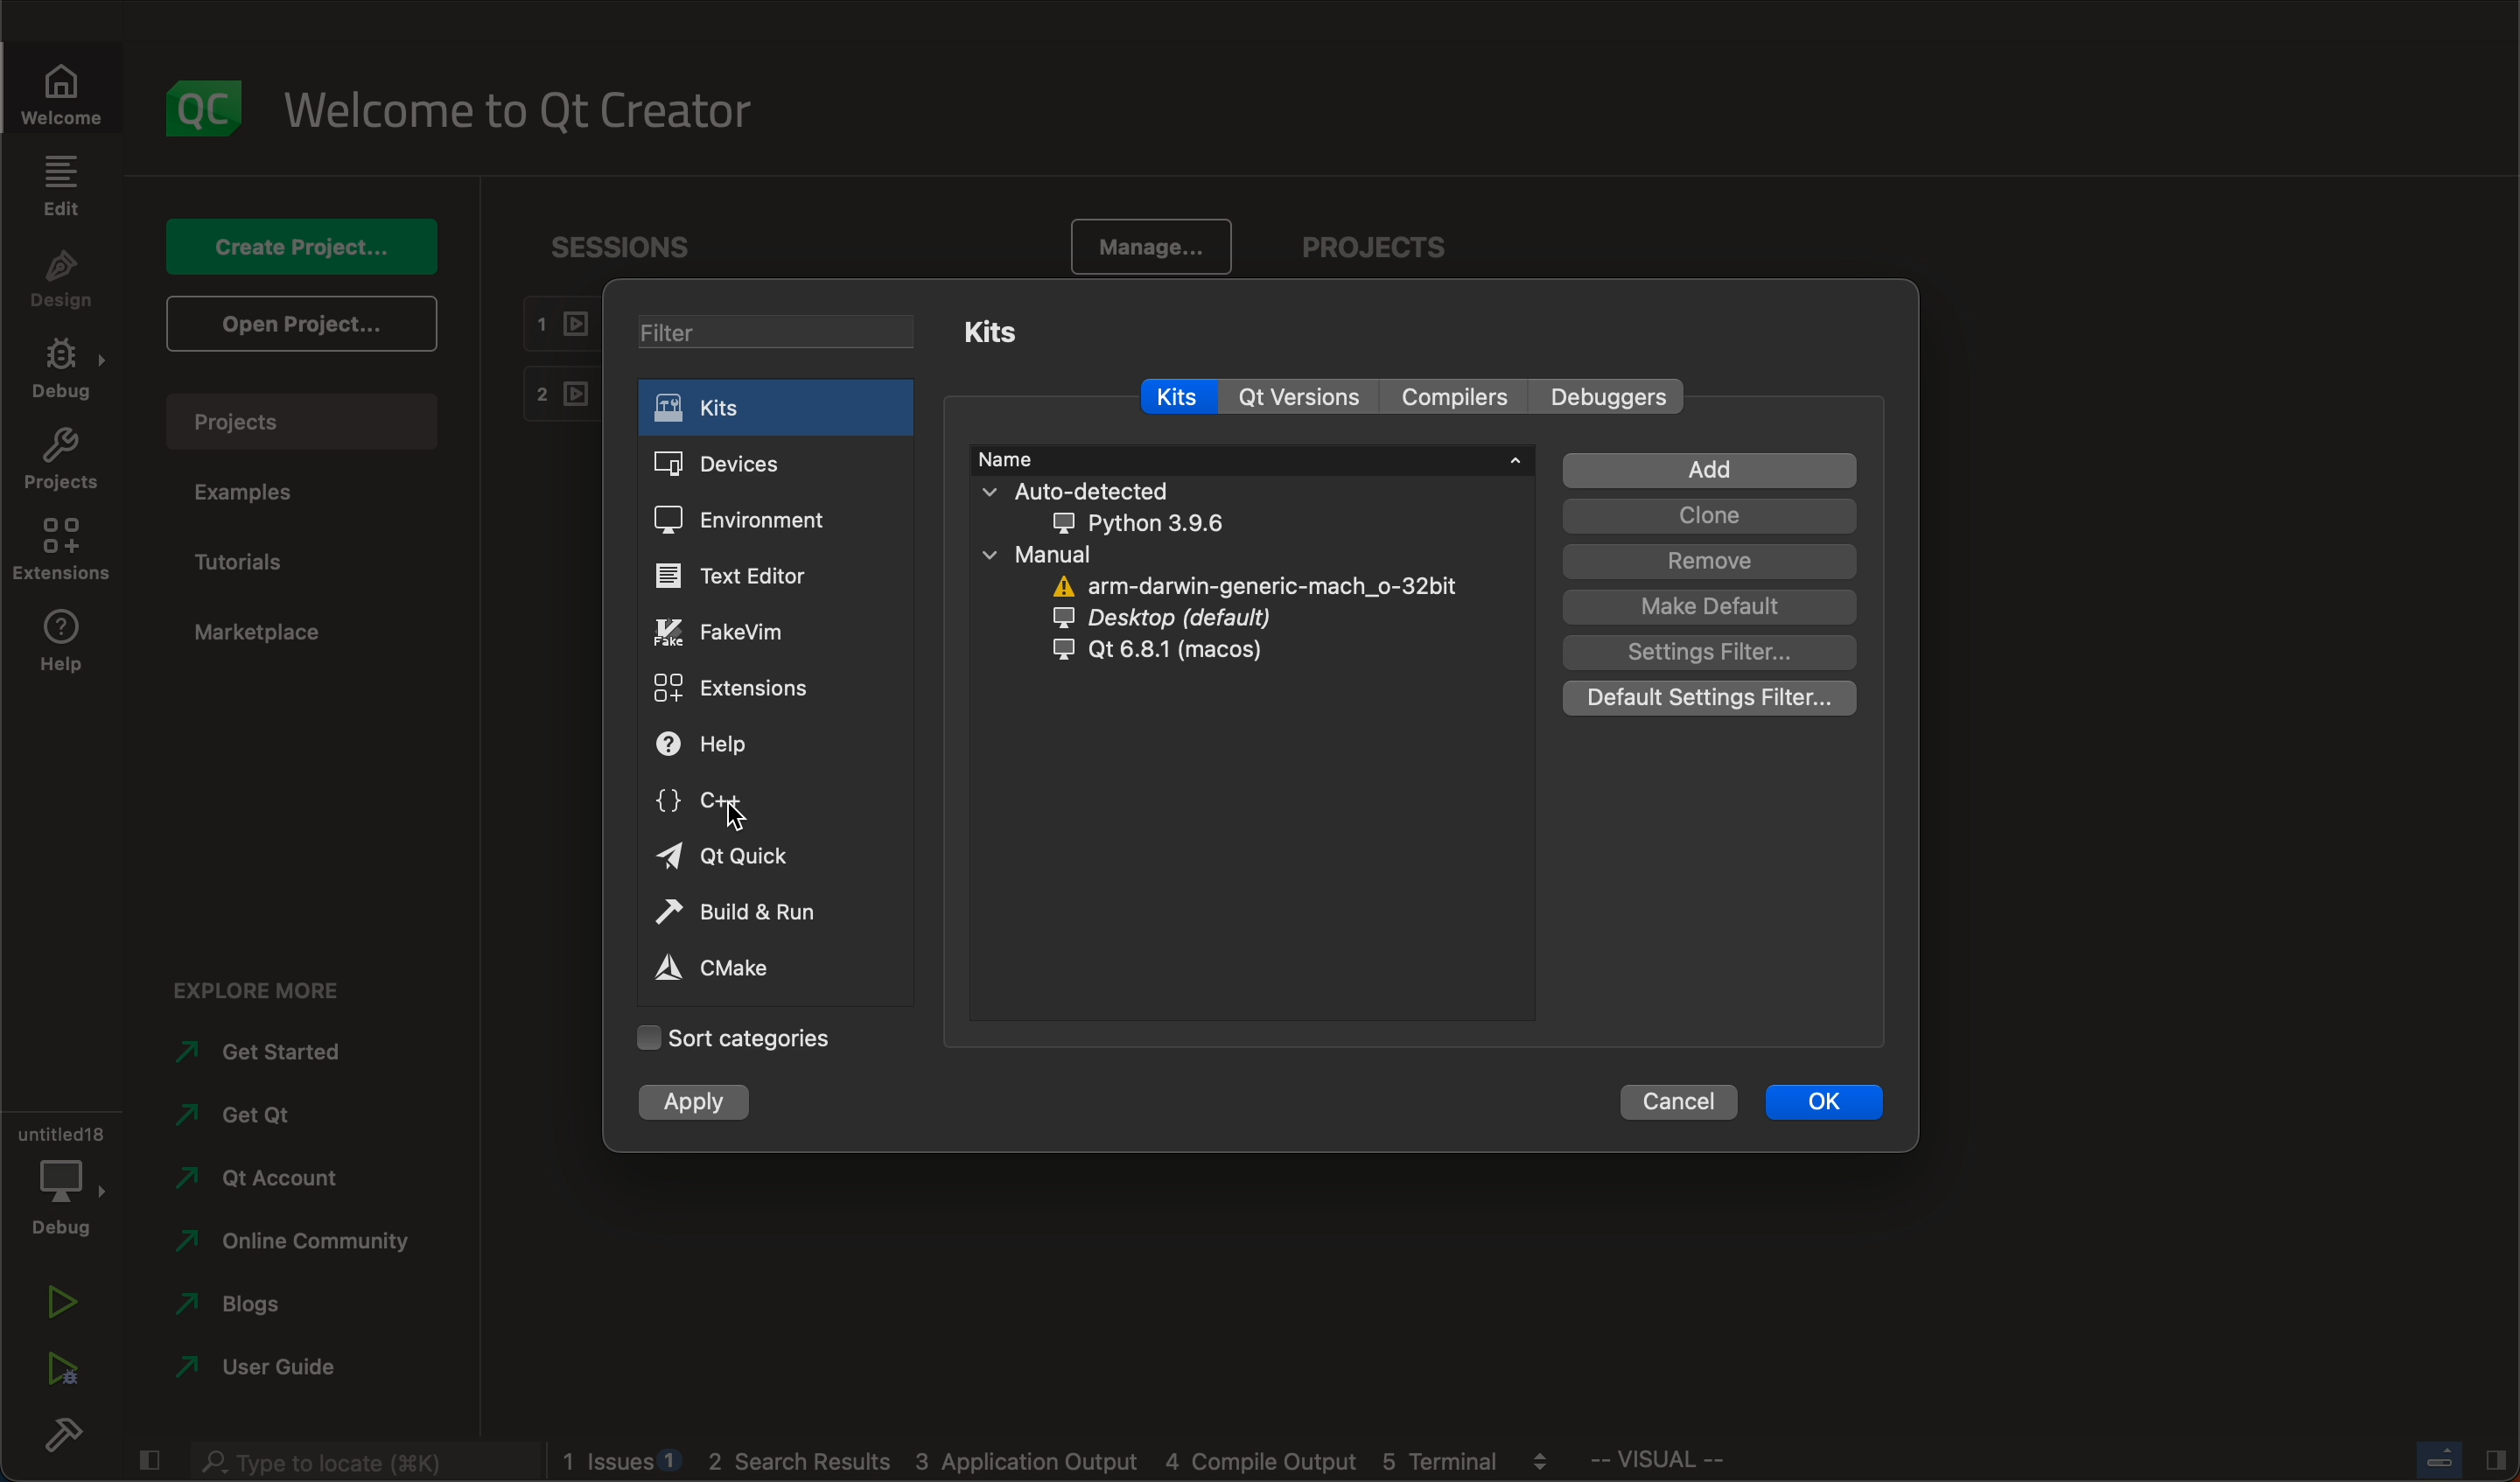  I want to click on debug, so click(59, 1176).